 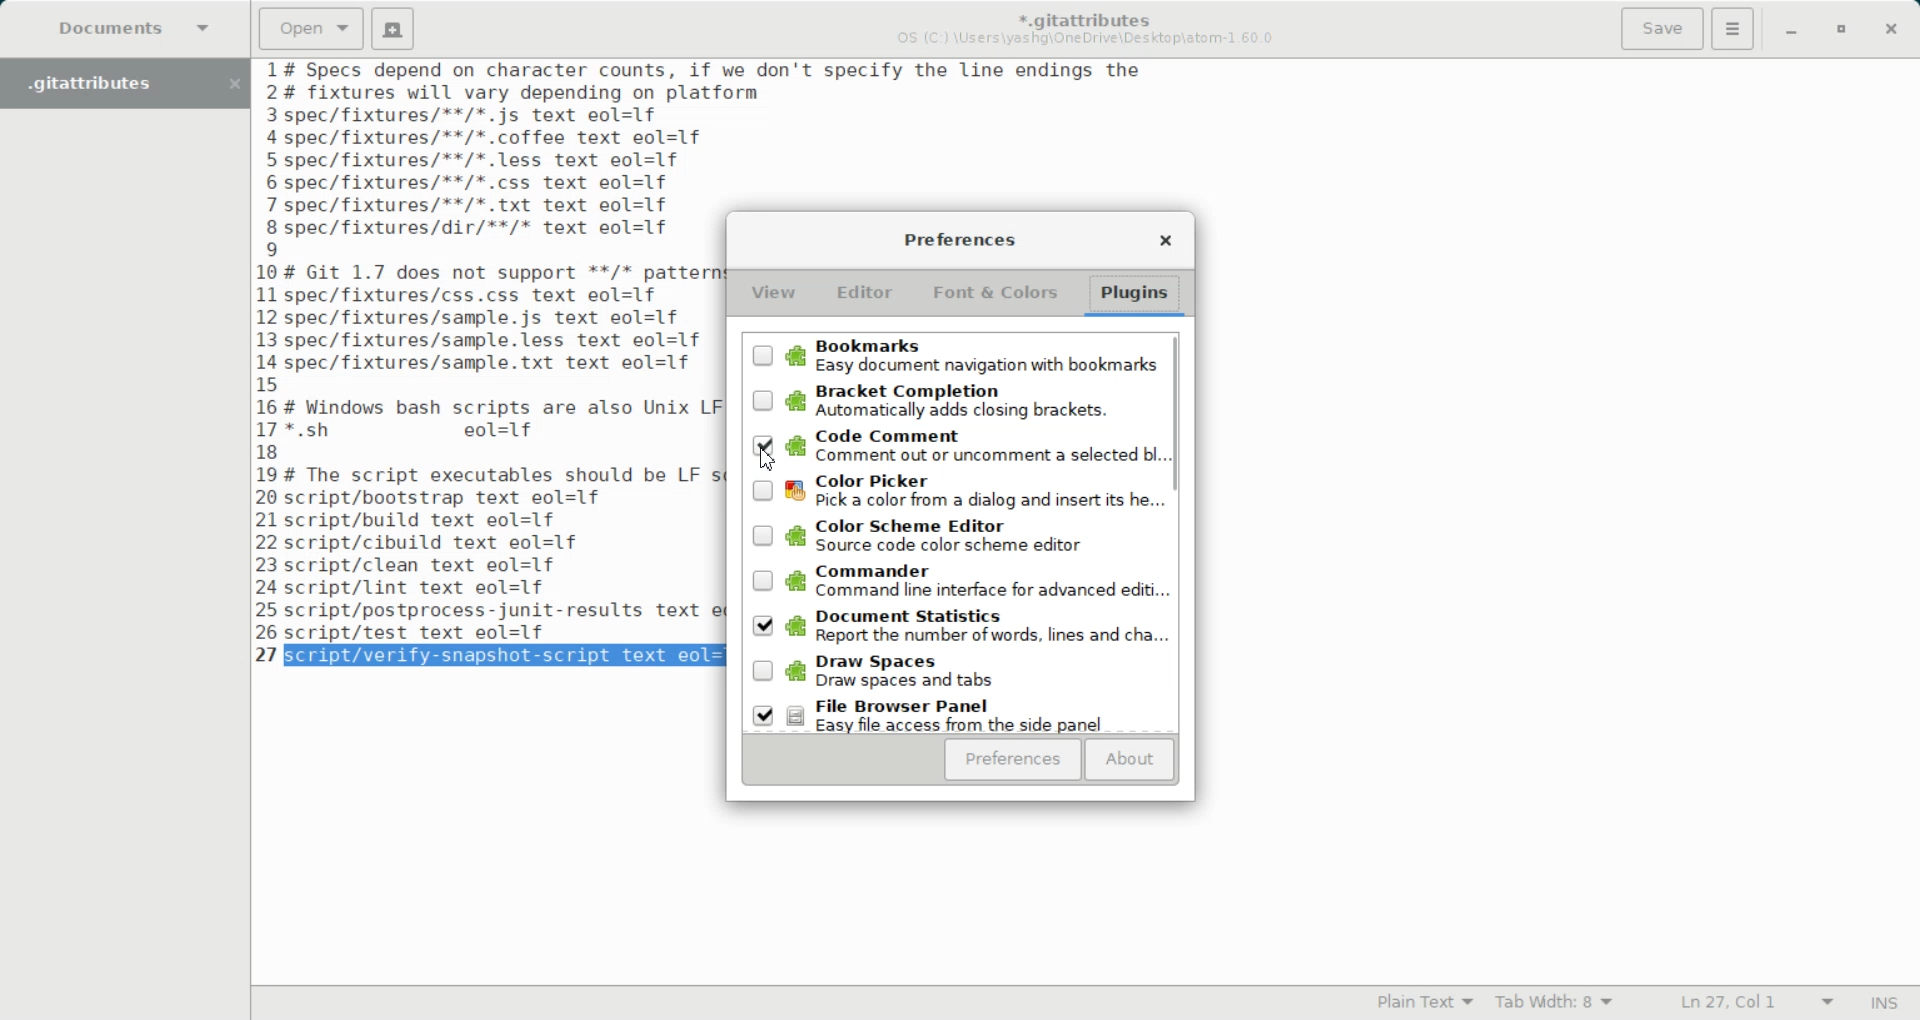 What do you see at coordinates (952, 493) in the screenshot?
I see `color Picker: pick a color from a dialog and insert its he..` at bounding box center [952, 493].